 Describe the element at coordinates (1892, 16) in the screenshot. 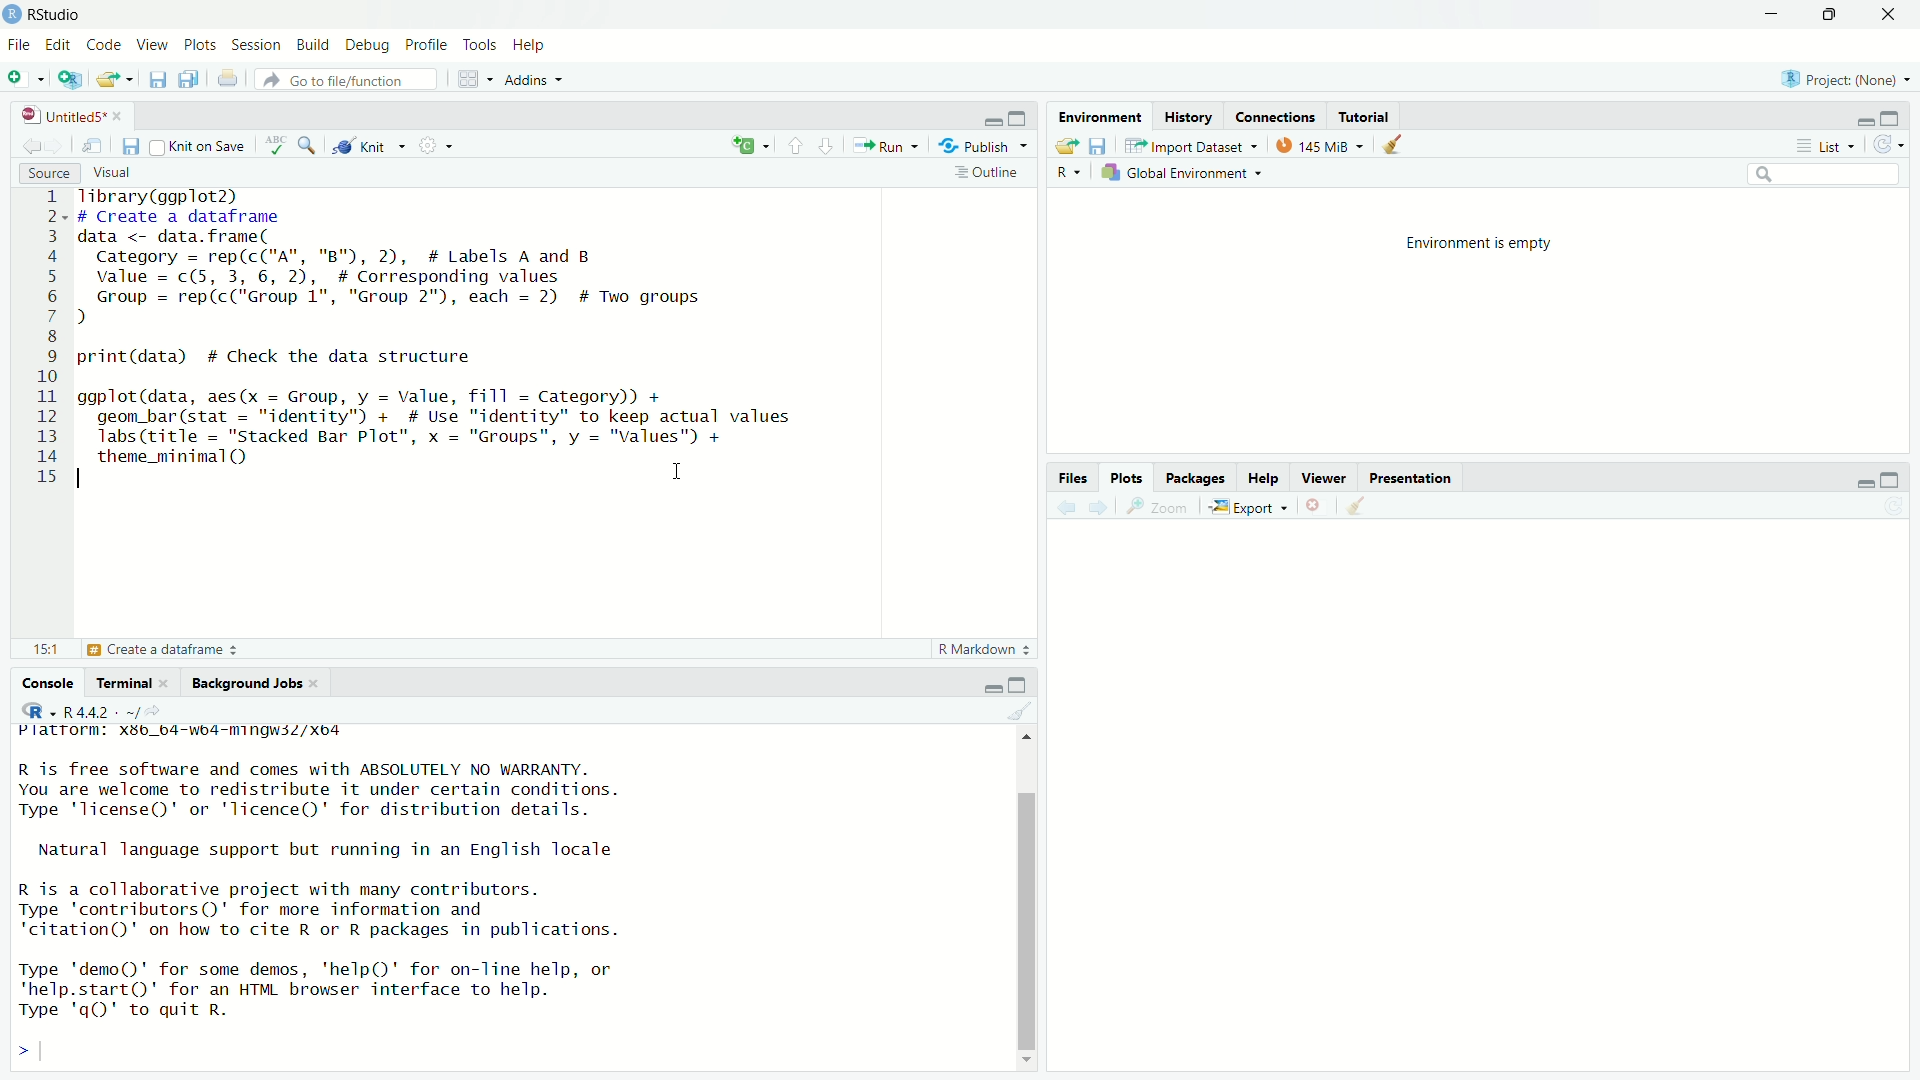

I see `Close` at that location.